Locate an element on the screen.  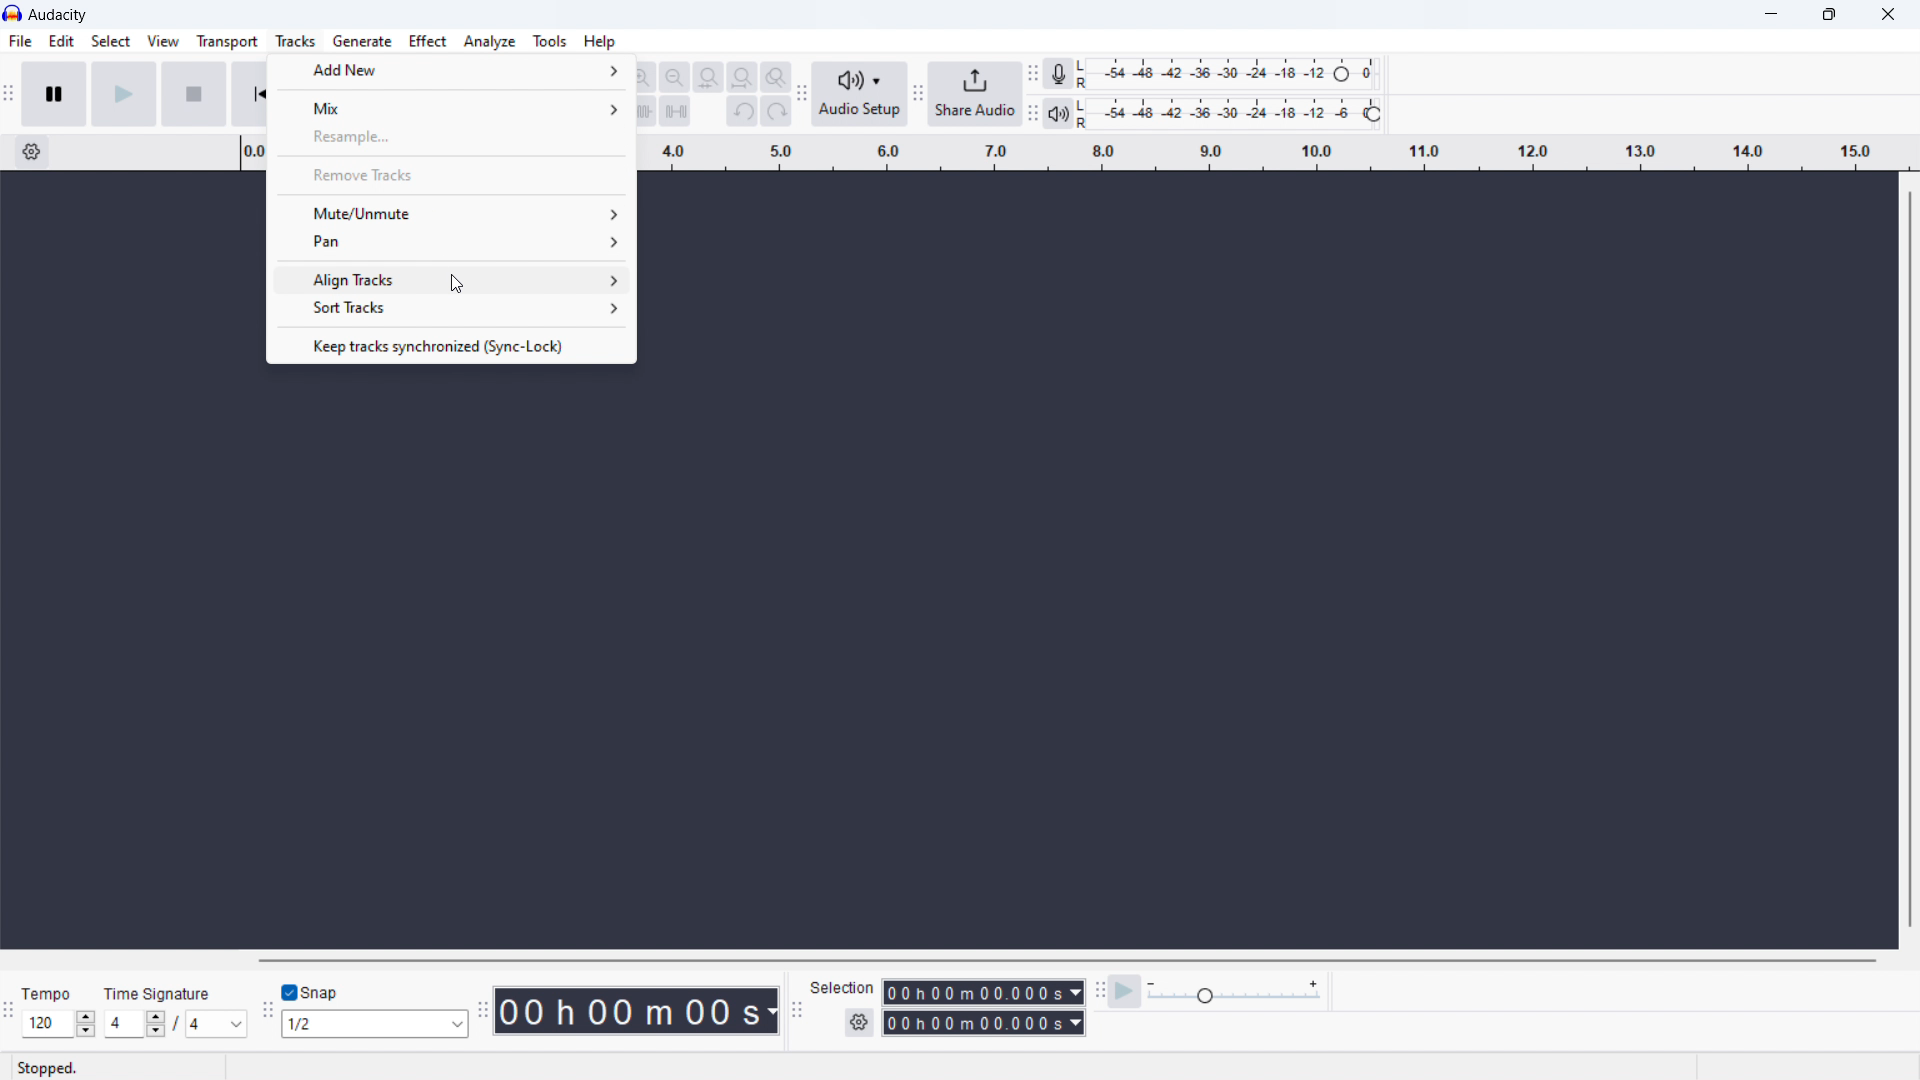
toggle zoom is located at coordinates (776, 77).